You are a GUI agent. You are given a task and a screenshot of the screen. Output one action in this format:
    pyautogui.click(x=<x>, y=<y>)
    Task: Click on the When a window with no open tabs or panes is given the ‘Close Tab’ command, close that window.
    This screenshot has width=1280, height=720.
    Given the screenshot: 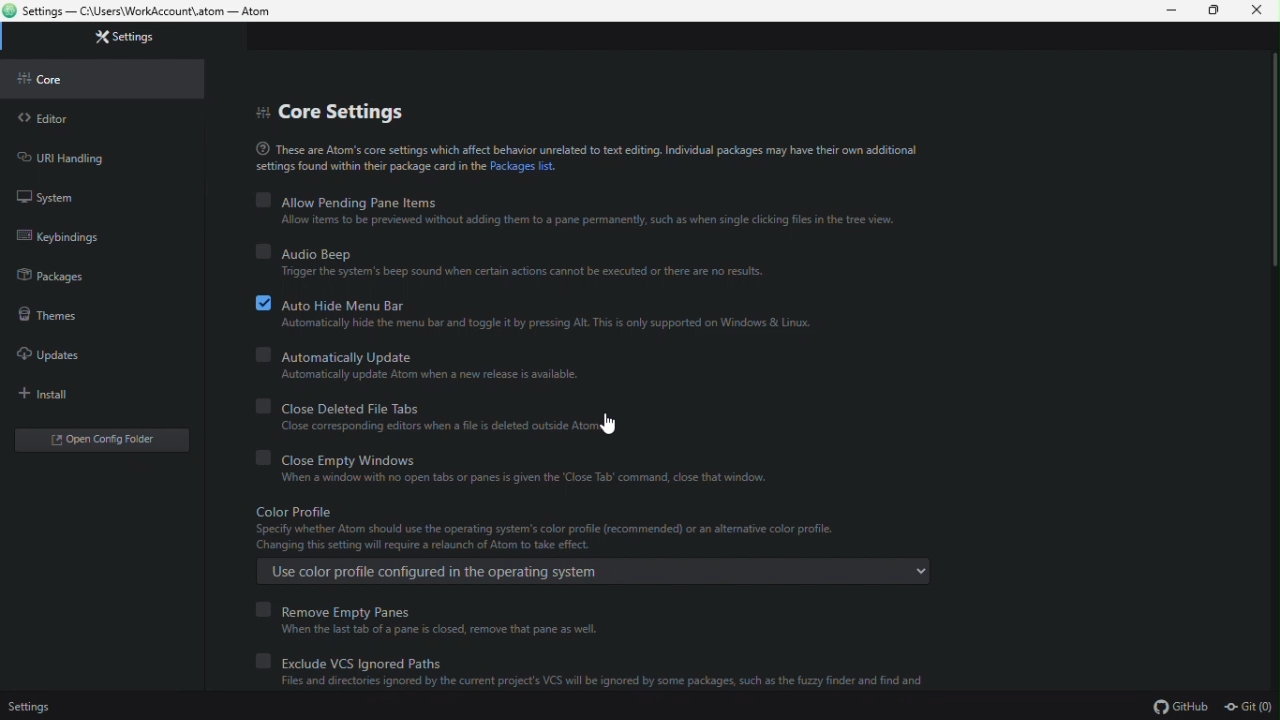 What is the action you would take?
    pyautogui.click(x=508, y=477)
    